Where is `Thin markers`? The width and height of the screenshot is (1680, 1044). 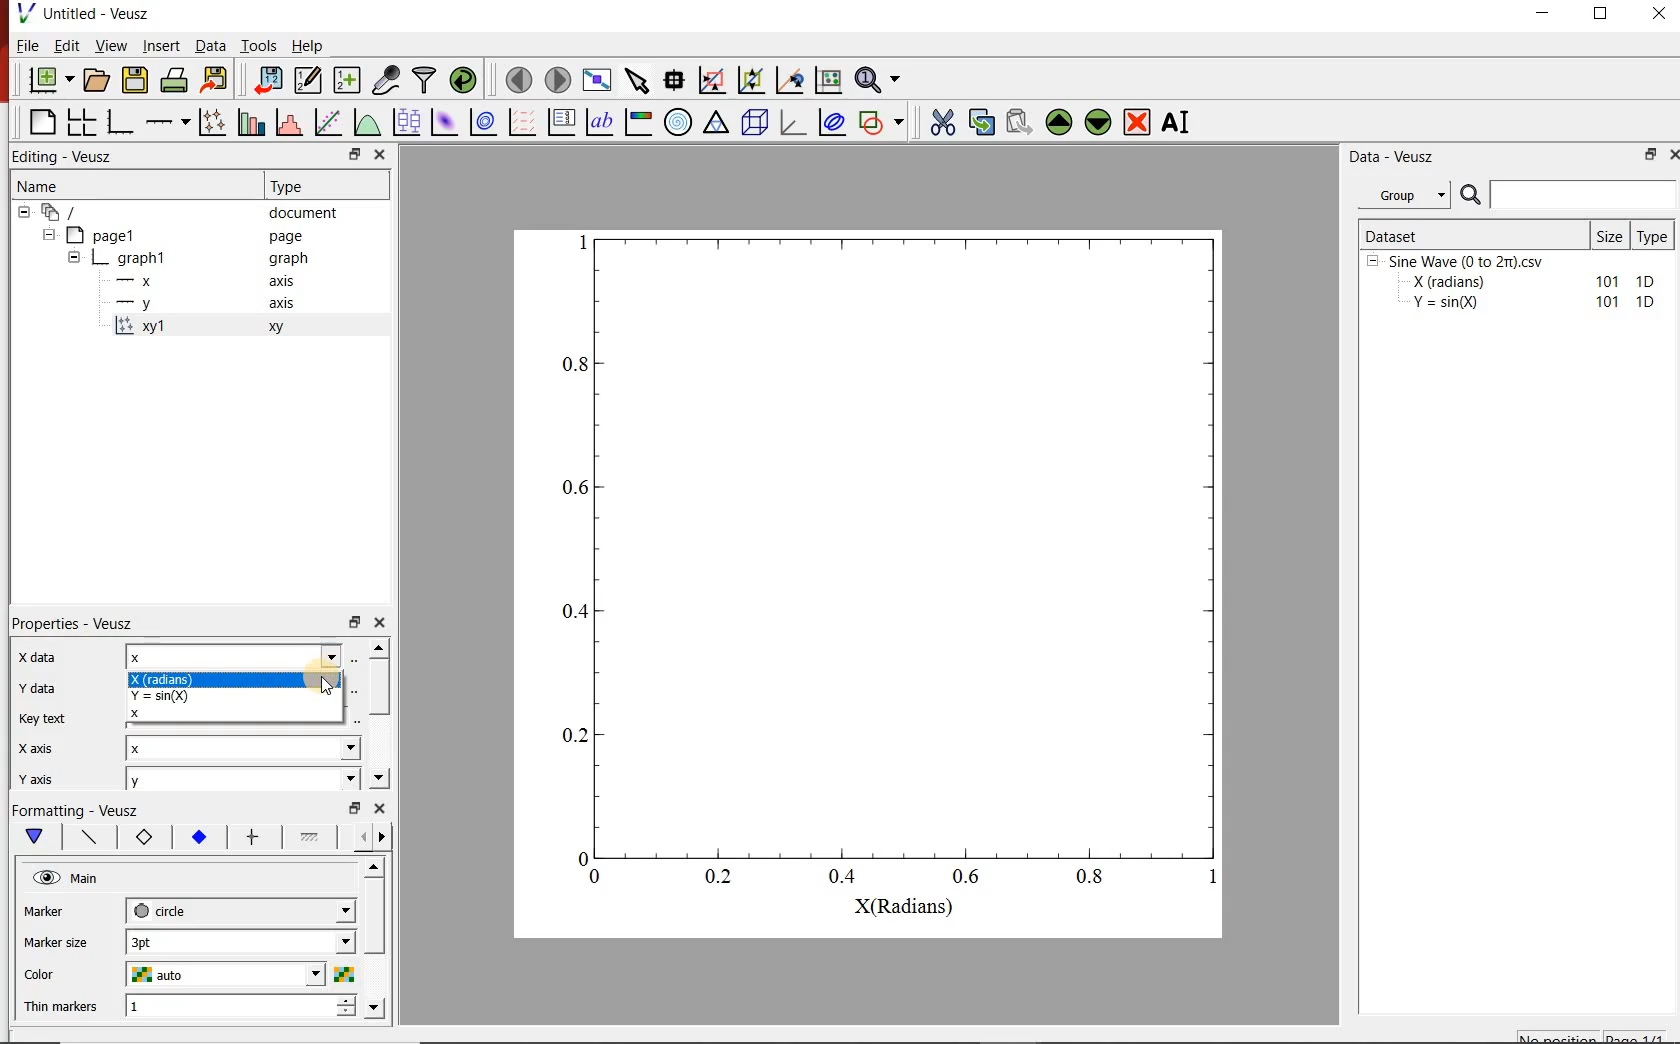 Thin markers is located at coordinates (61, 1005).